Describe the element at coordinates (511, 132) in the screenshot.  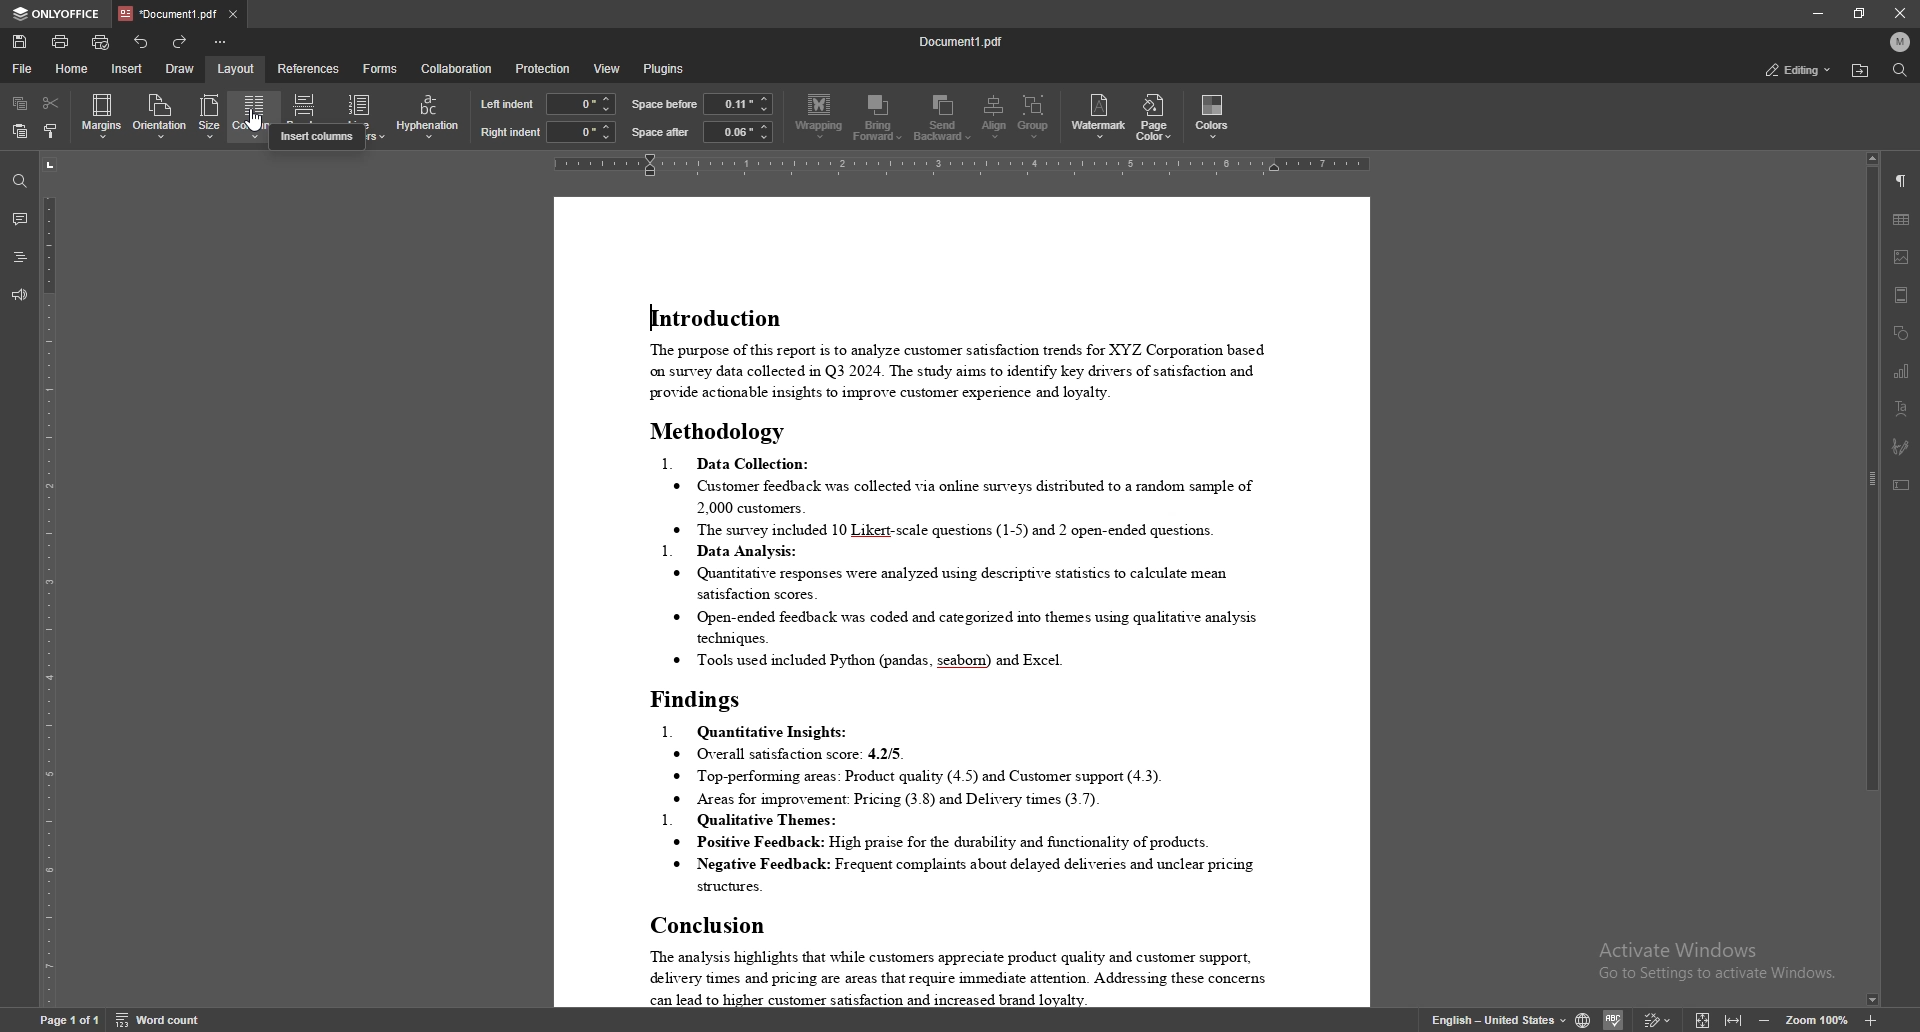
I see `right indent` at that location.